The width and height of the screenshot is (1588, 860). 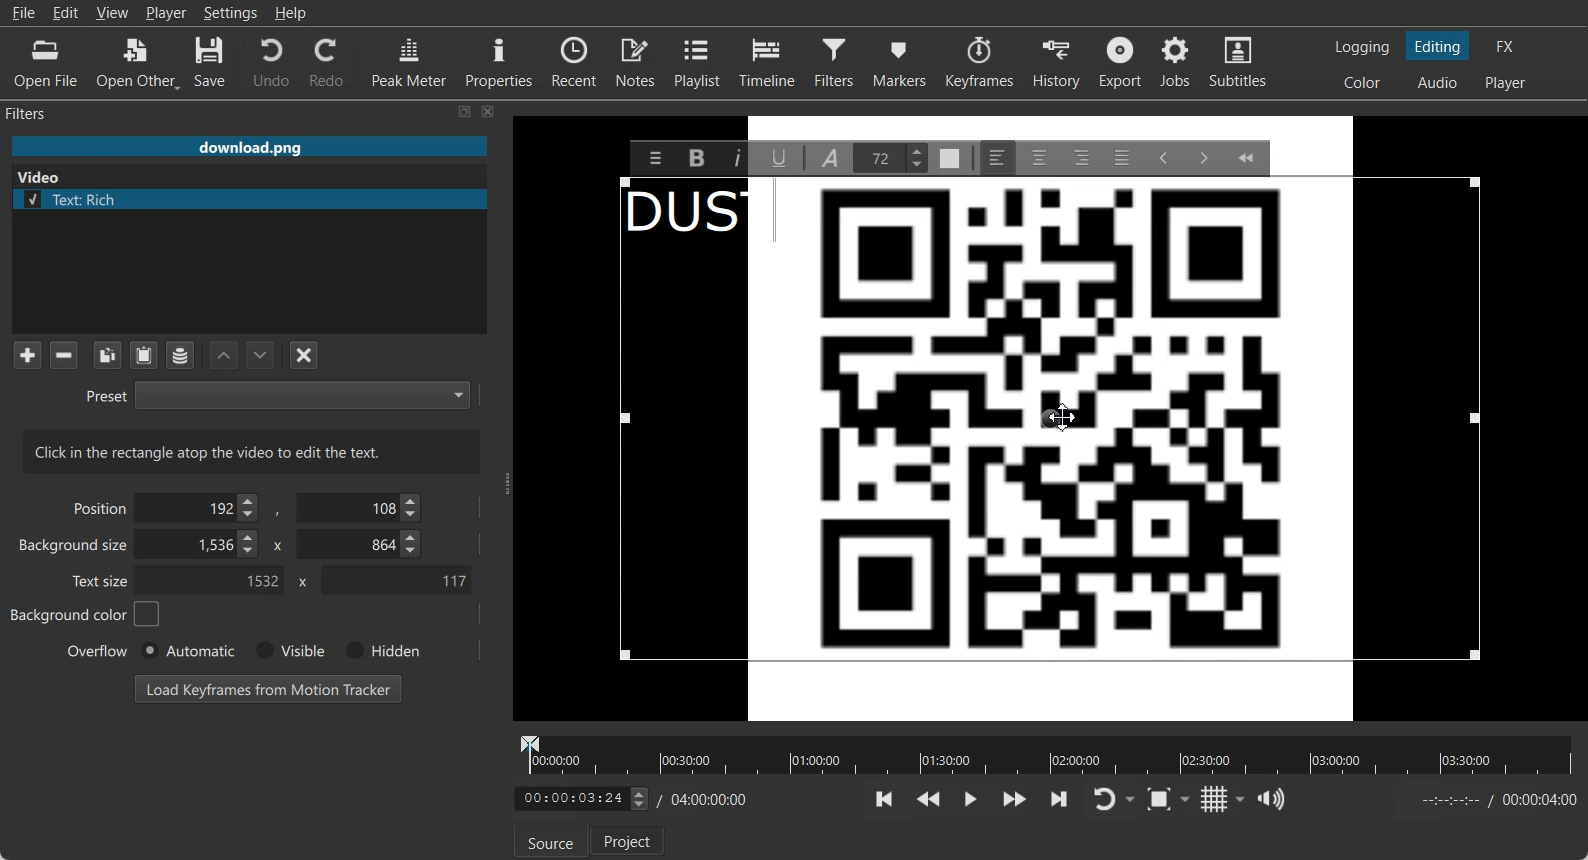 What do you see at coordinates (305, 355) in the screenshot?
I see `Deselect the filter` at bounding box center [305, 355].